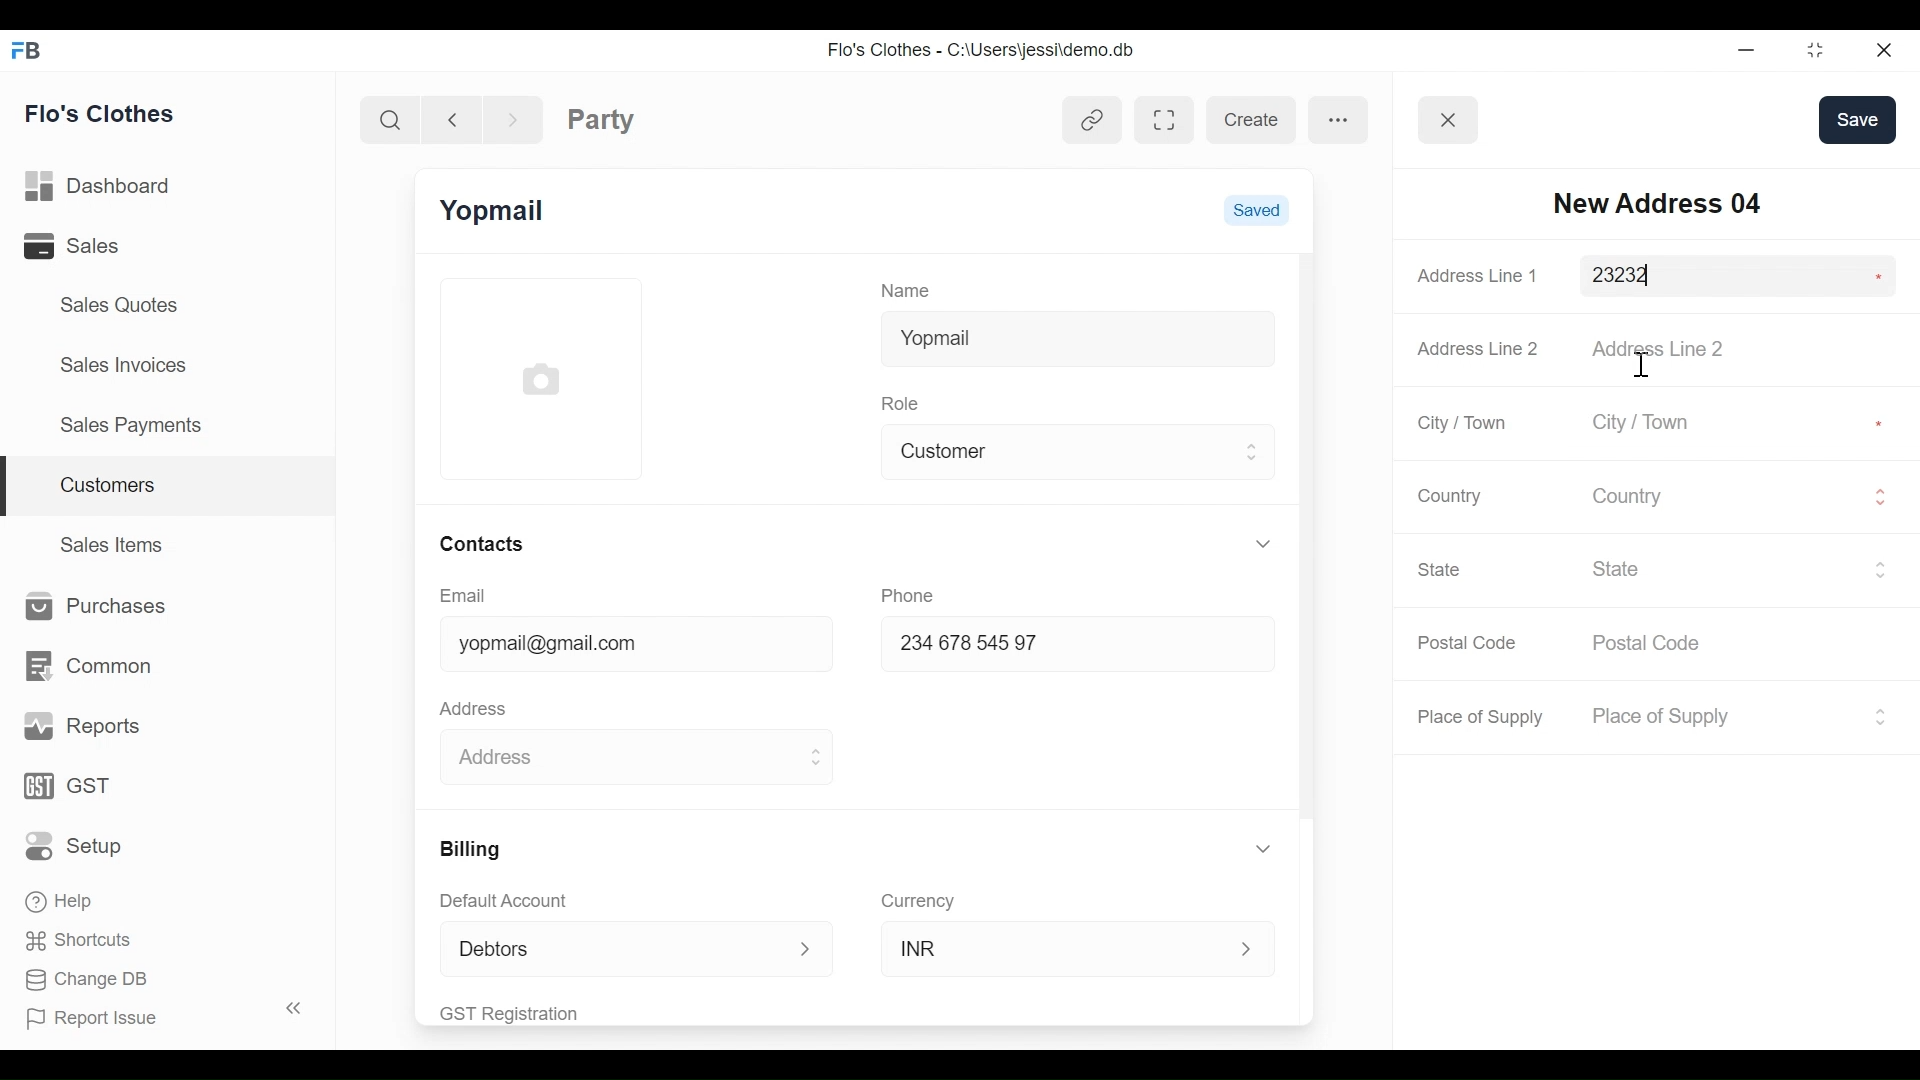  What do you see at coordinates (88, 982) in the screenshot?
I see `Change DB` at bounding box center [88, 982].